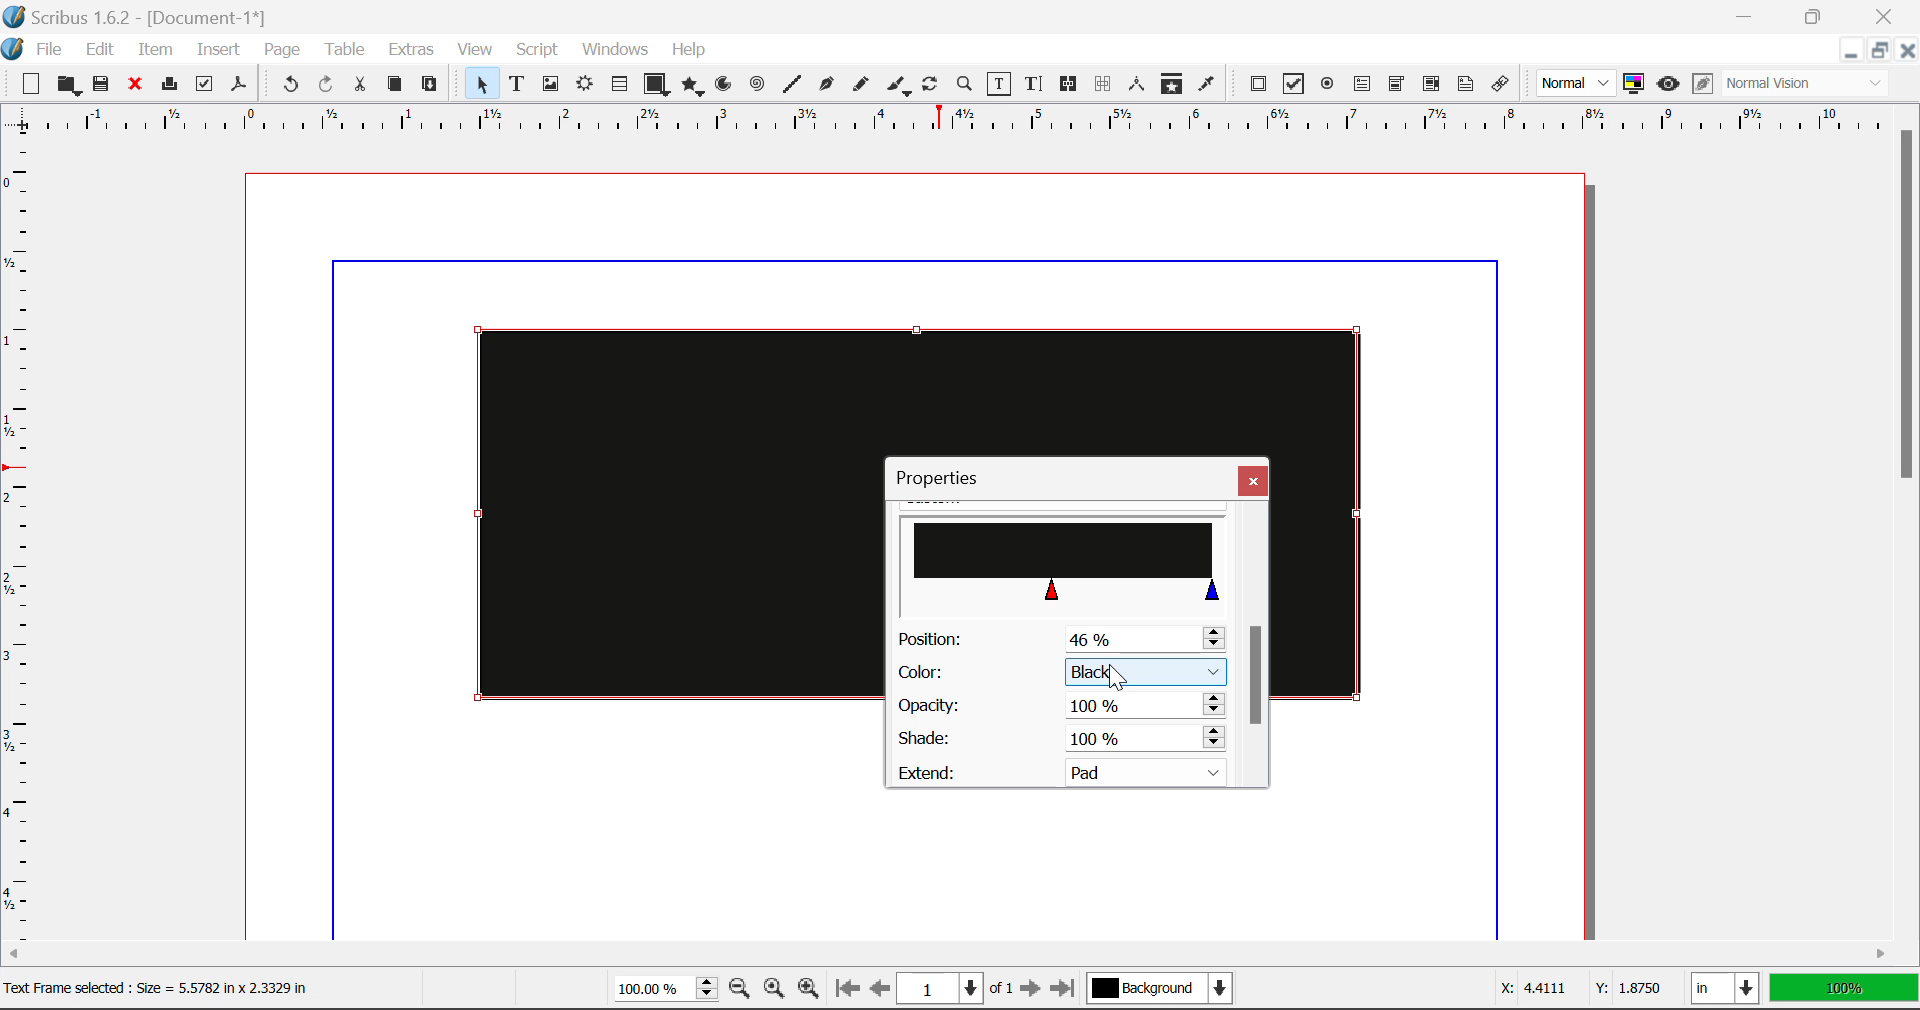 The height and width of the screenshot is (1010, 1920). What do you see at coordinates (1037, 84) in the screenshot?
I see `Edit Text with Story Editor` at bounding box center [1037, 84].